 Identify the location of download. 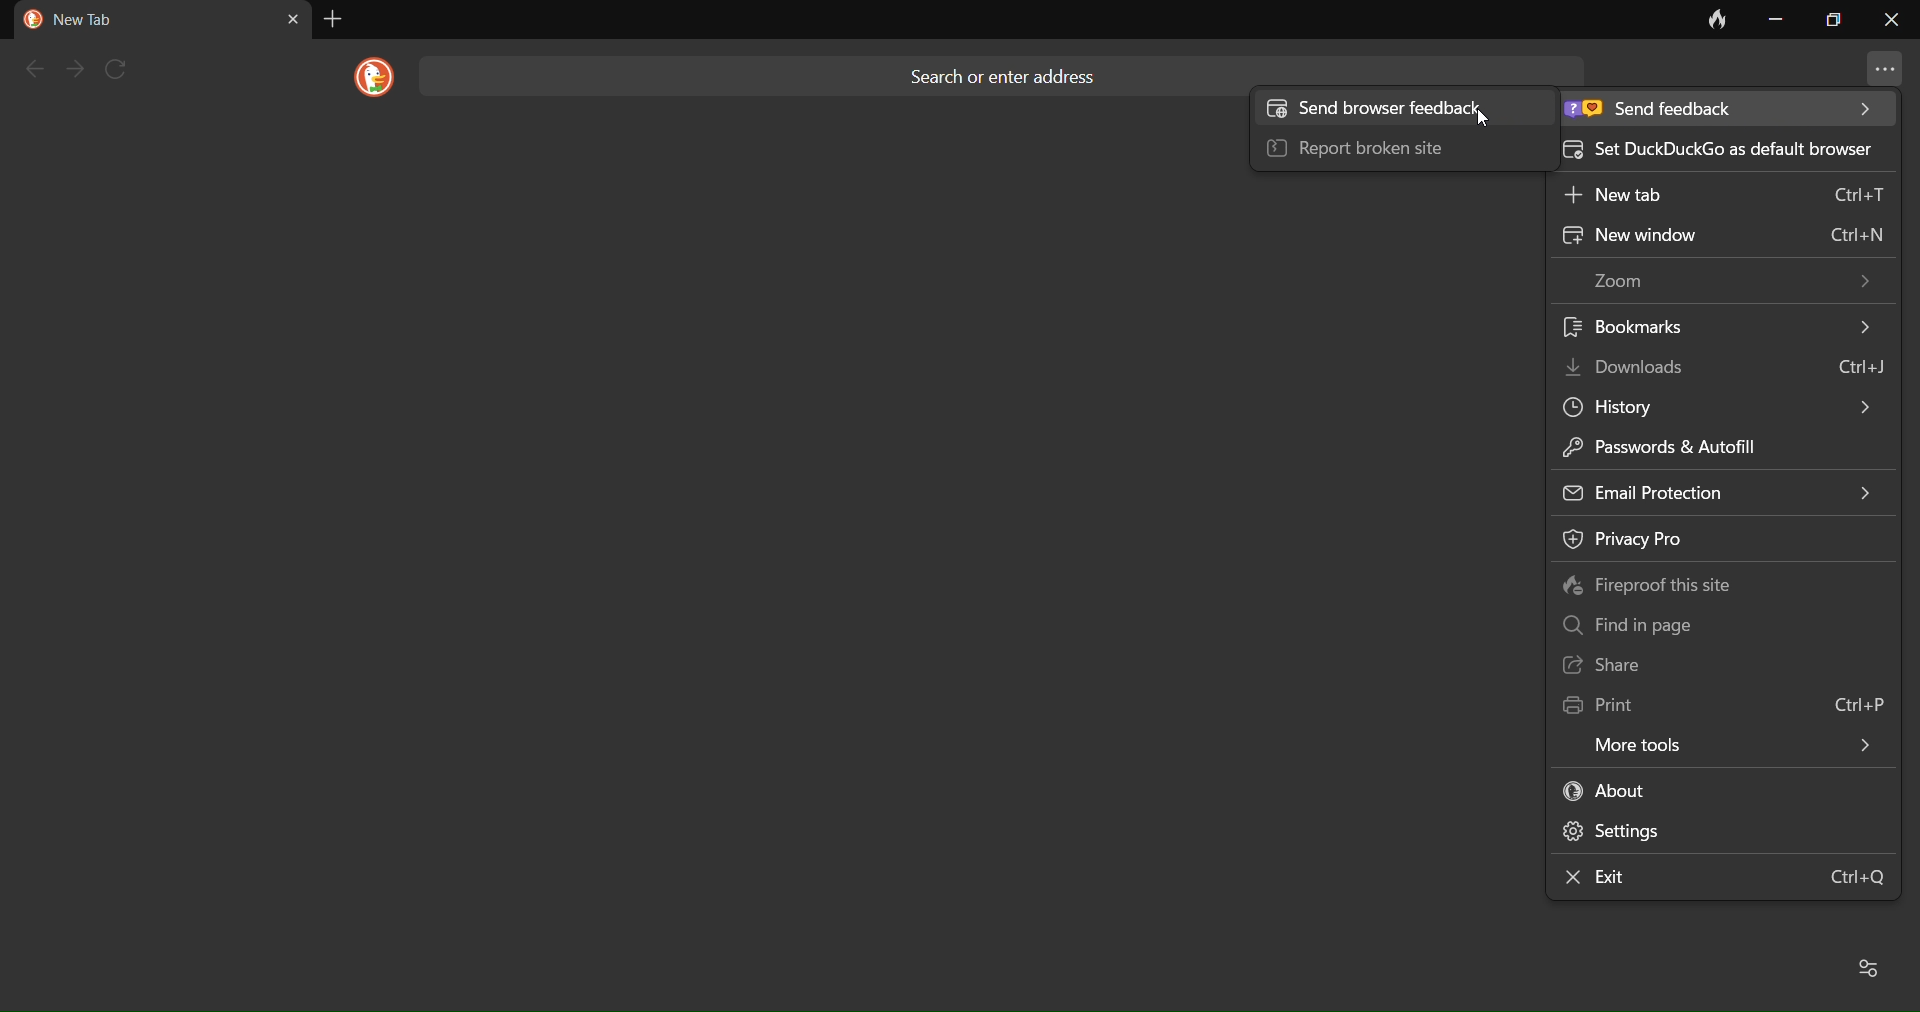
(1728, 366).